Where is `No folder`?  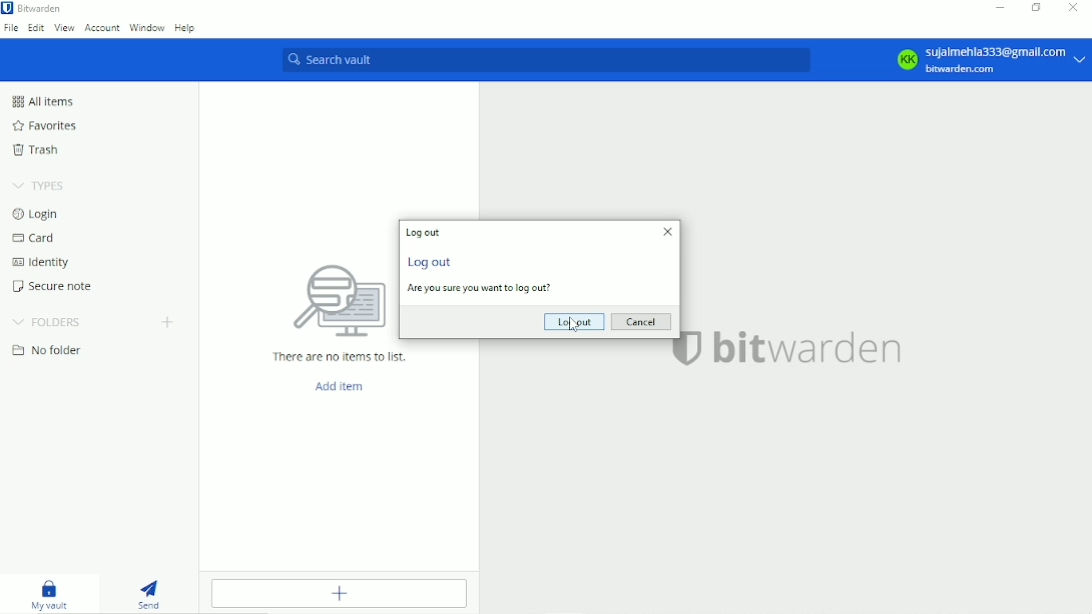
No folder is located at coordinates (47, 350).